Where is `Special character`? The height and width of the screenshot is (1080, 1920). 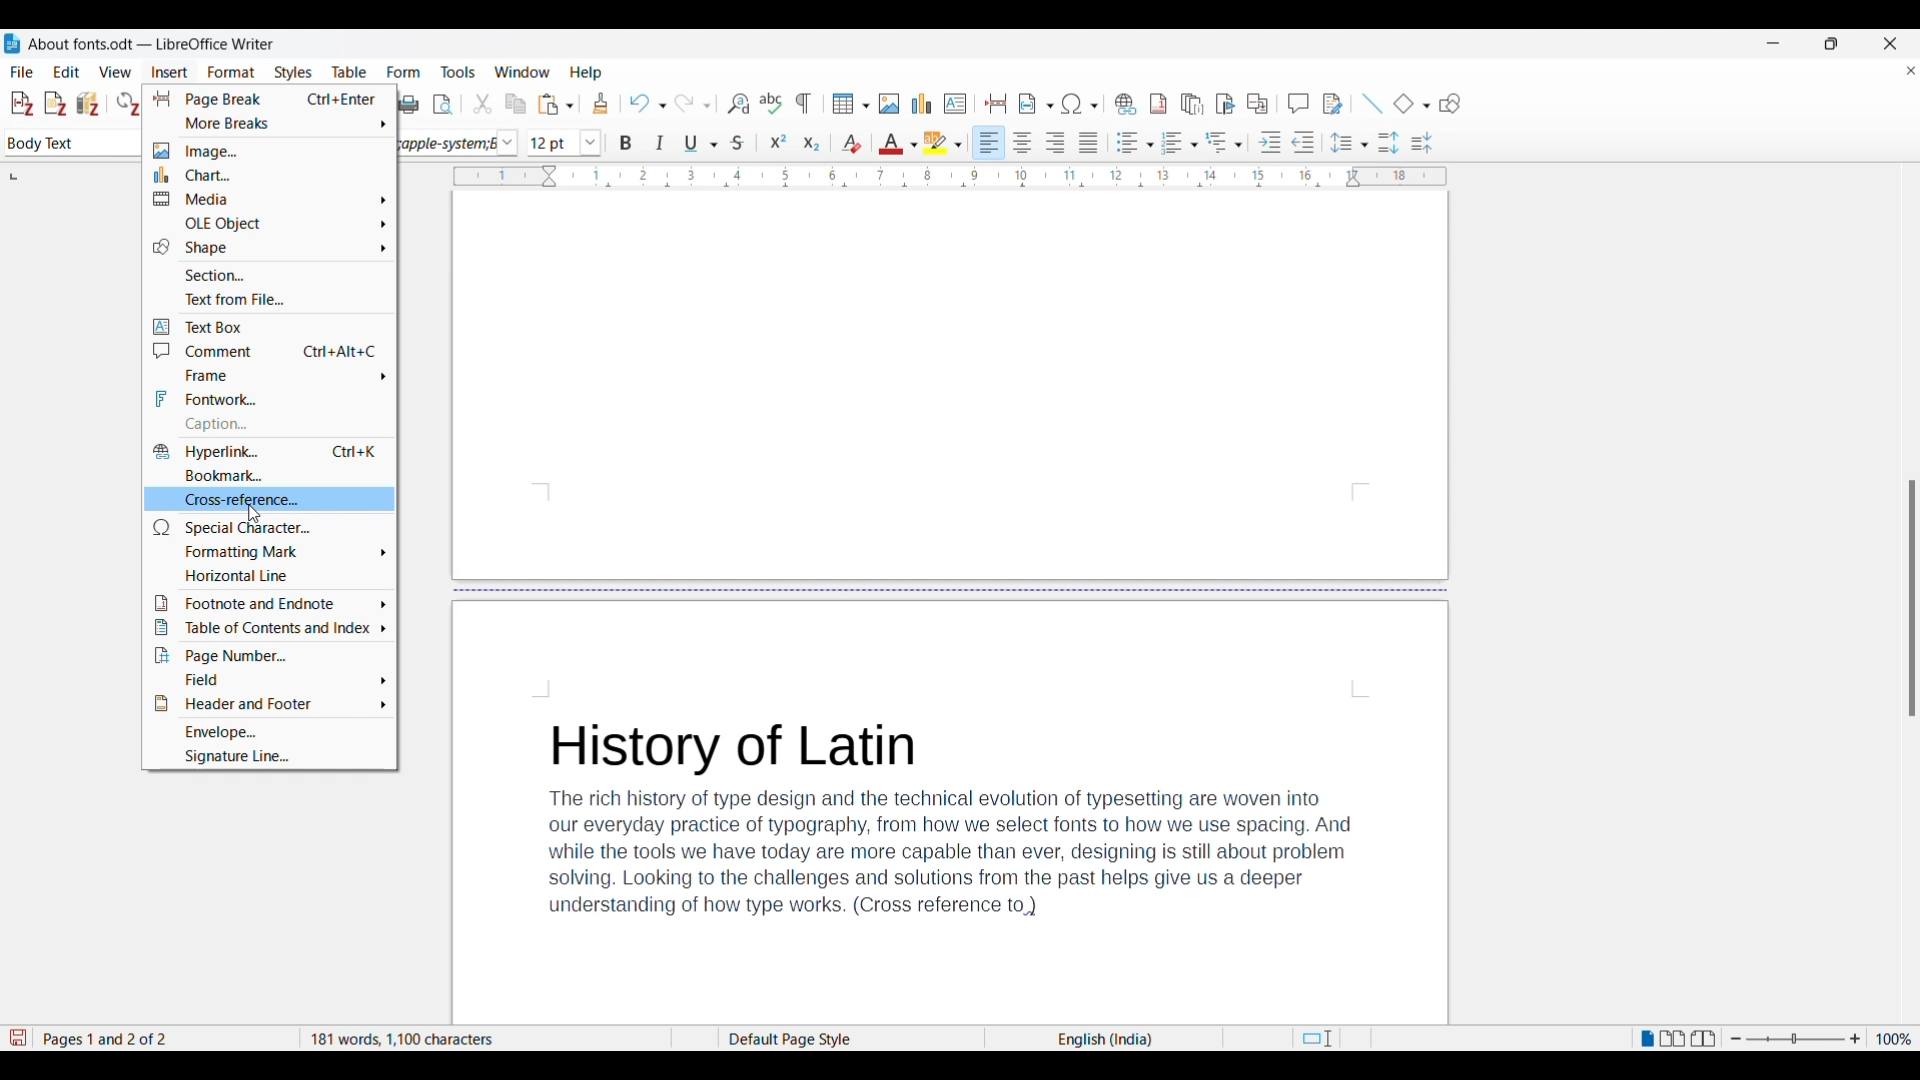 Special character is located at coordinates (269, 527).